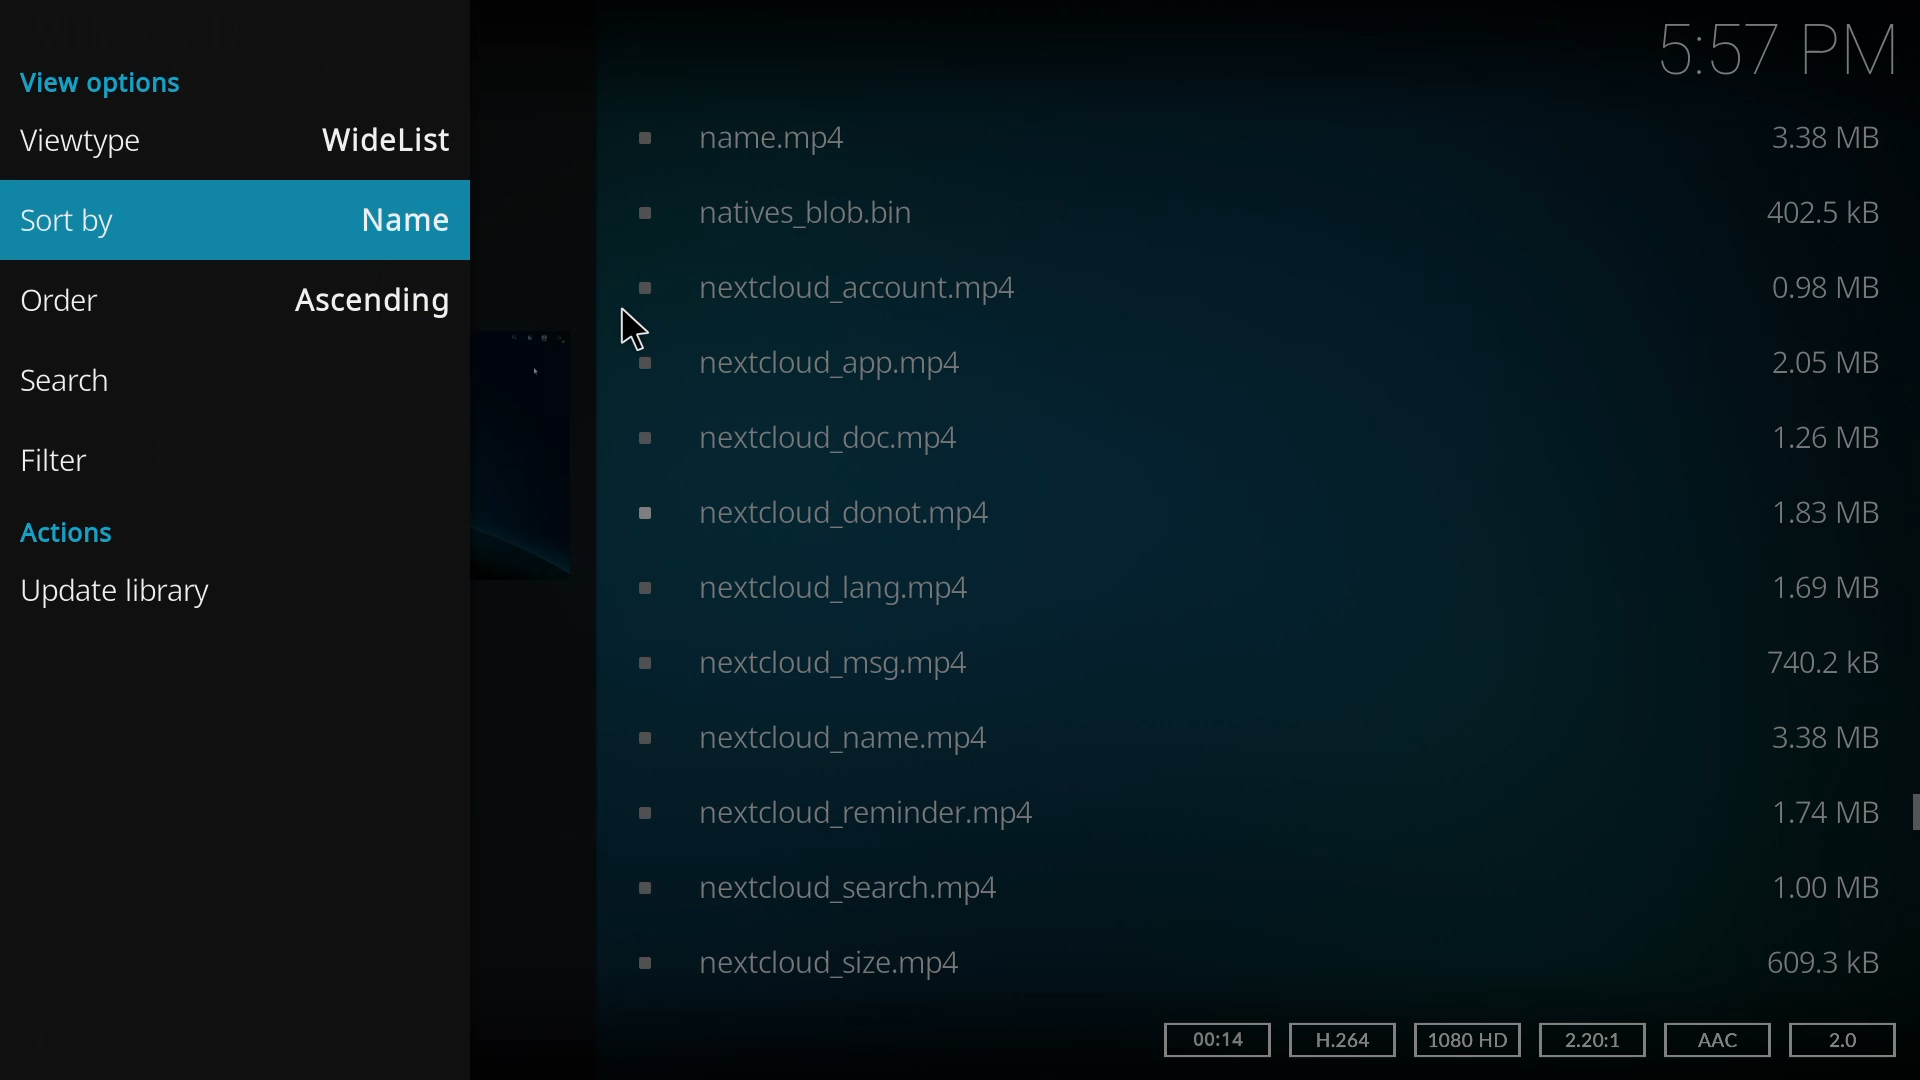  I want to click on video, so click(801, 663).